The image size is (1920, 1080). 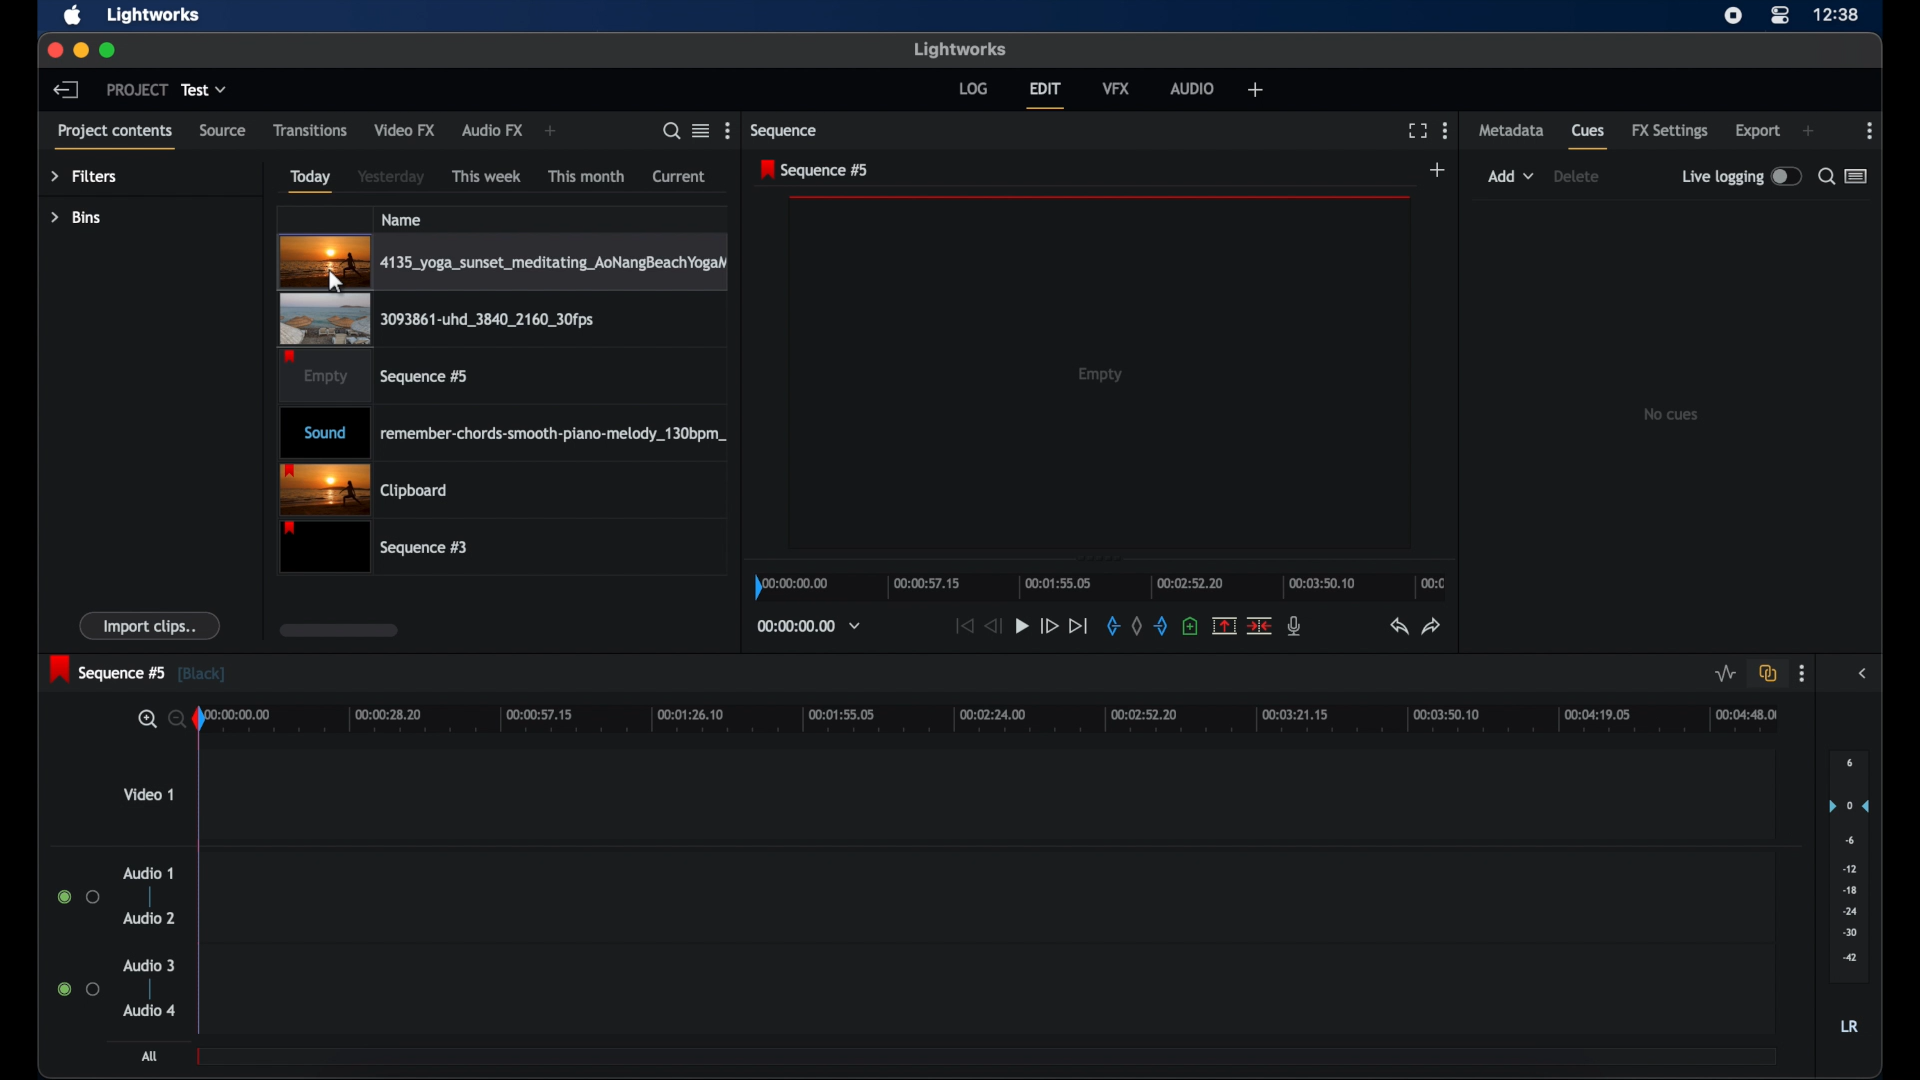 I want to click on fast forward, so click(x=1049, y=626).